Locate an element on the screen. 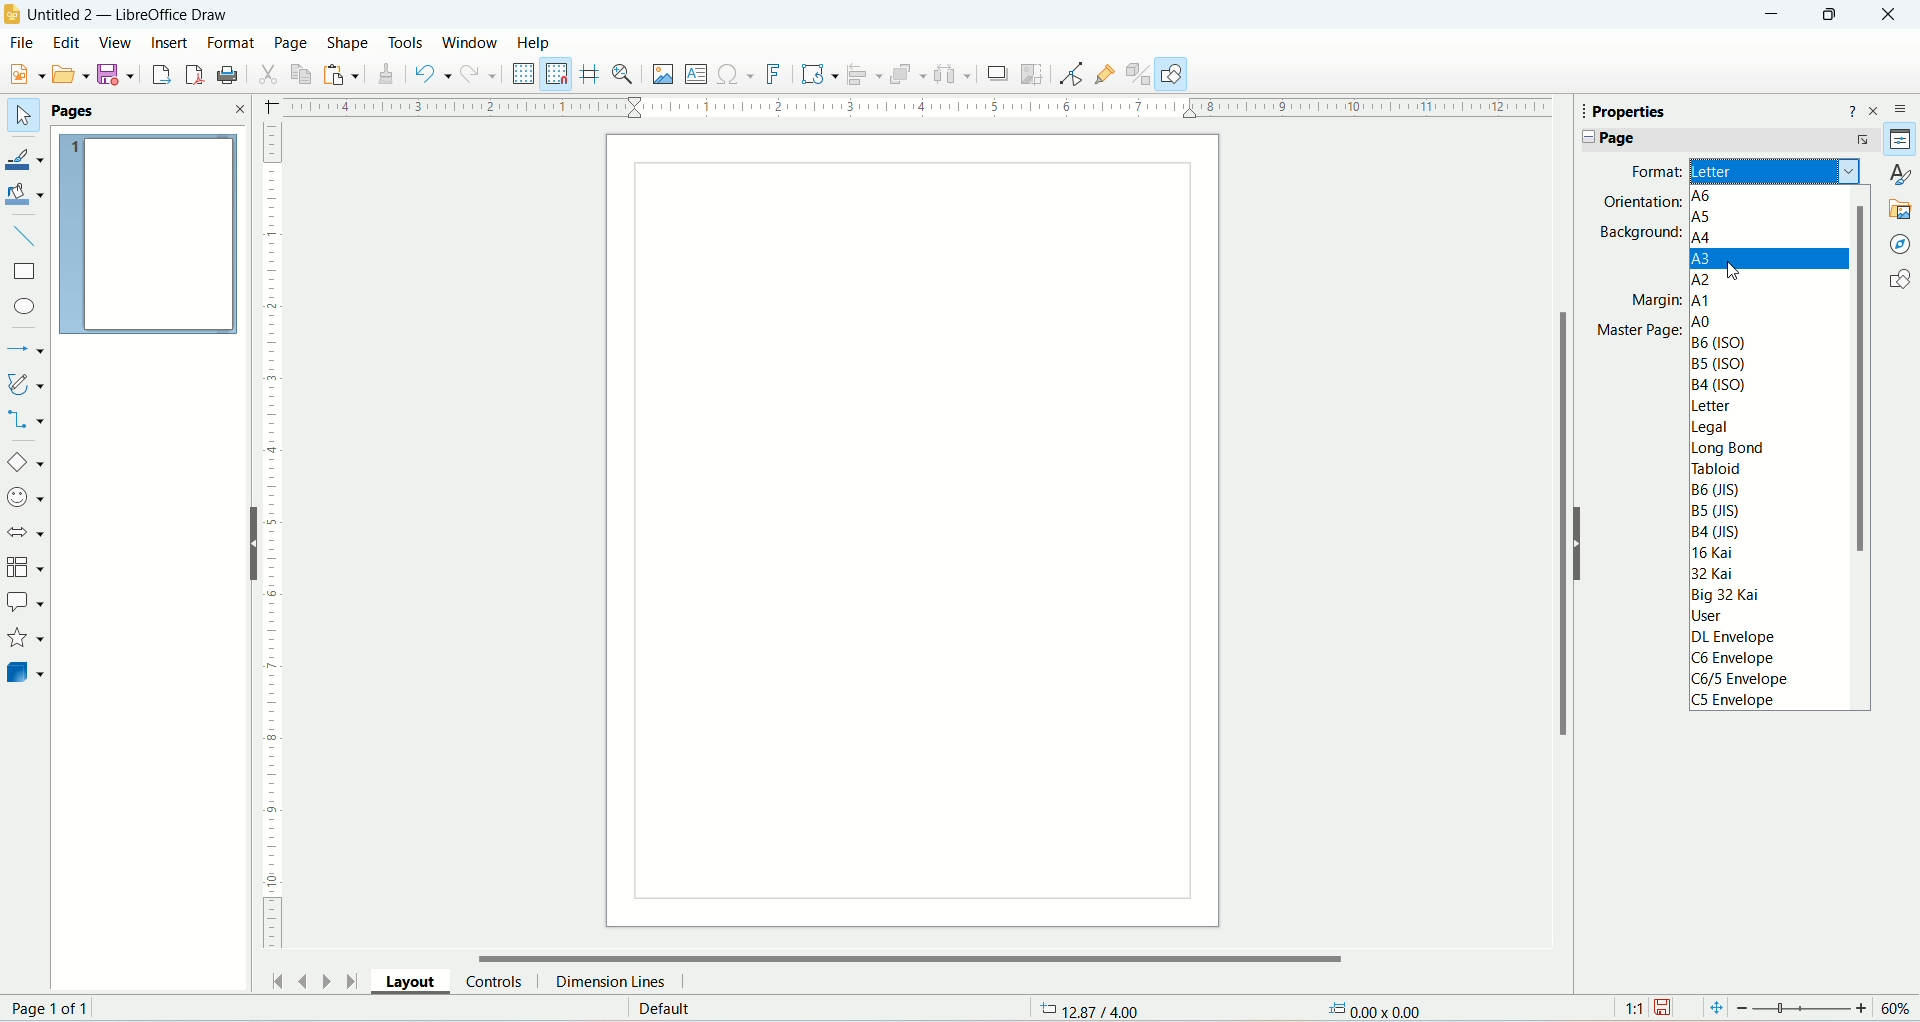  coordinates is located at coordinates (1083, 1008).